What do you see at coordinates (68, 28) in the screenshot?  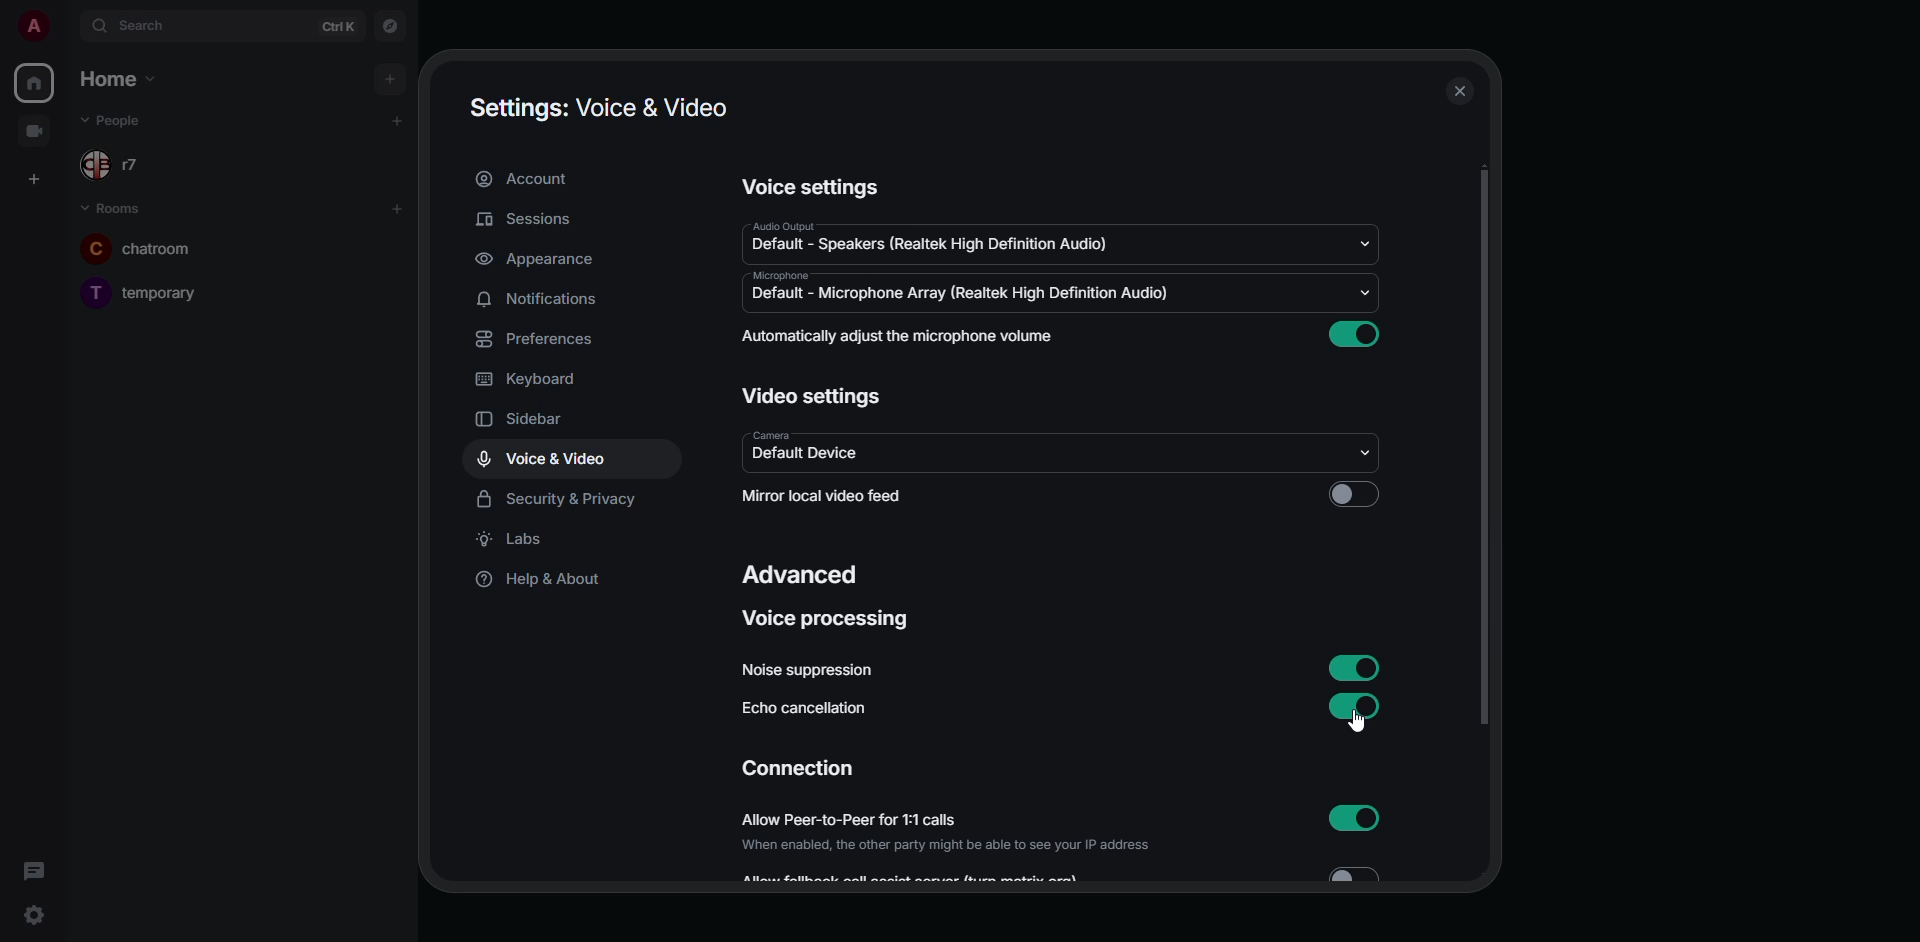 I see `expand` at bounding box center [68, 28].